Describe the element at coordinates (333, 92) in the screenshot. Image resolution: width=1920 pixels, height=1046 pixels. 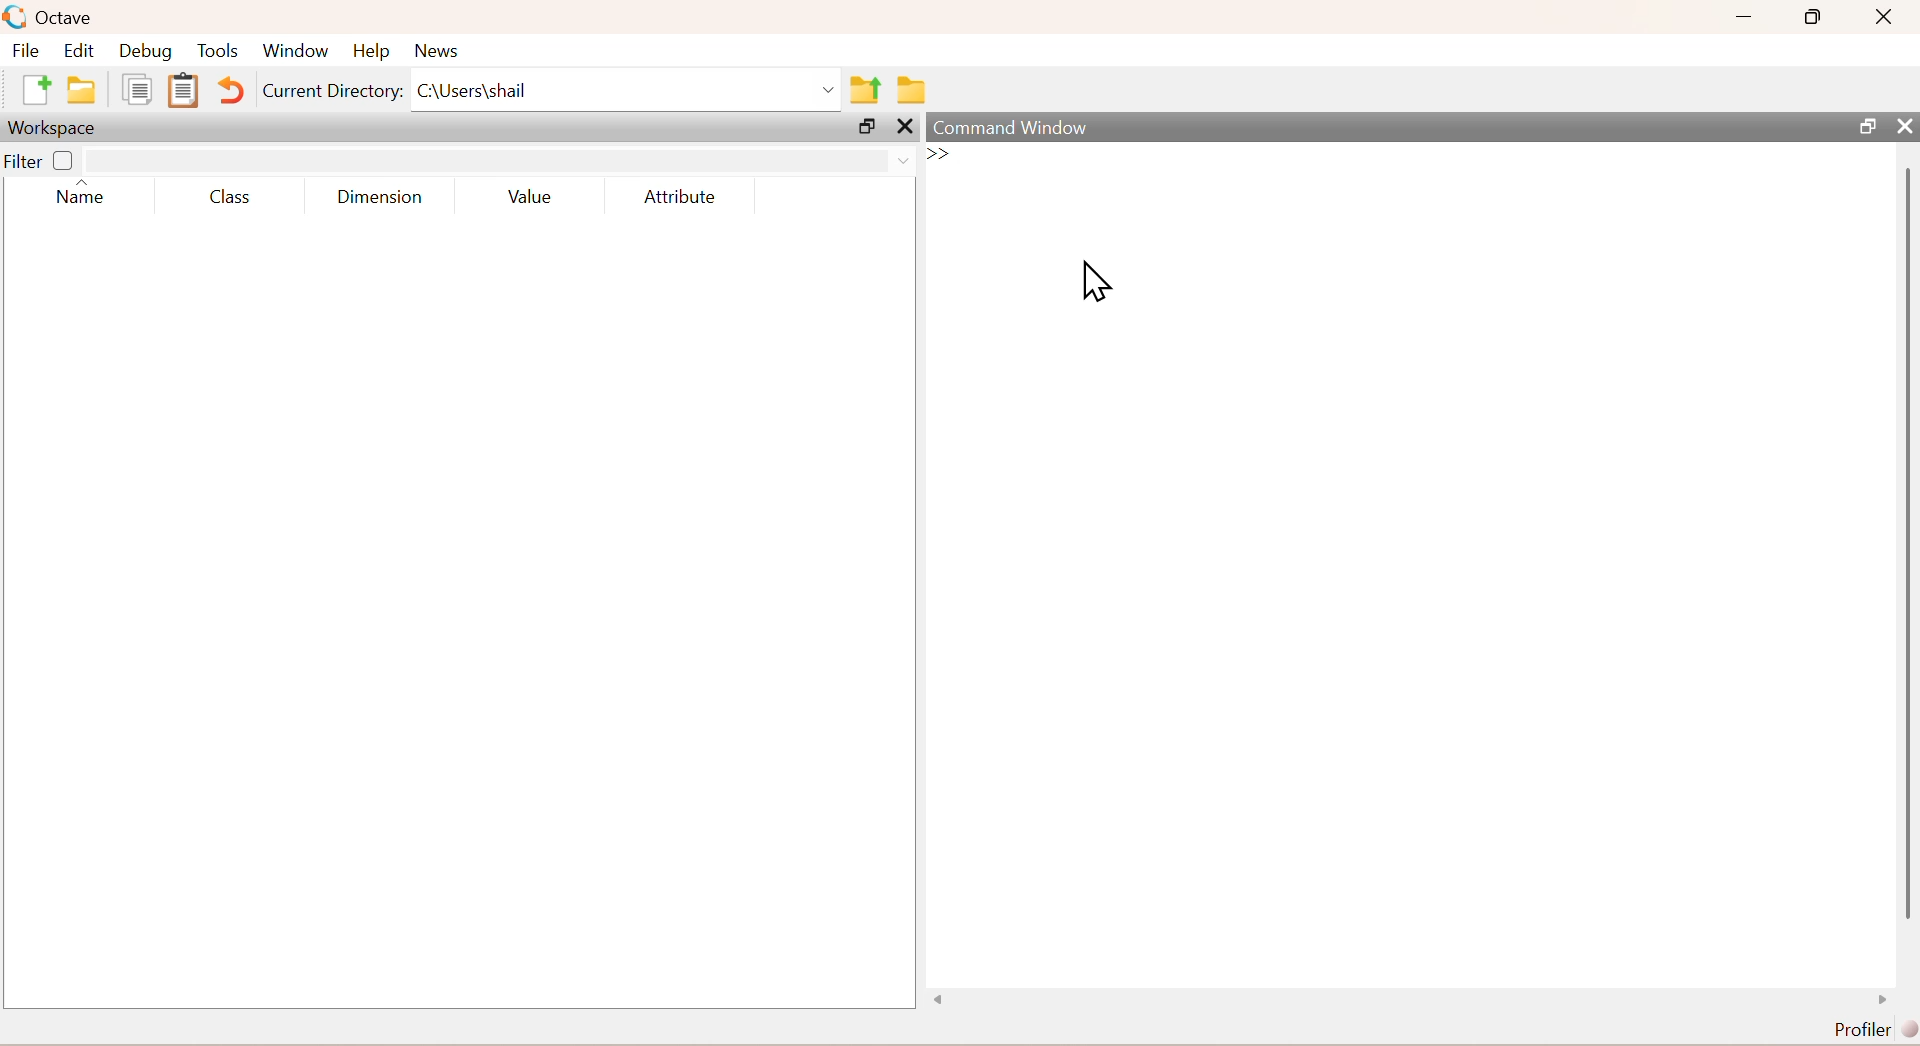
I see `Current Directory:` at that location.